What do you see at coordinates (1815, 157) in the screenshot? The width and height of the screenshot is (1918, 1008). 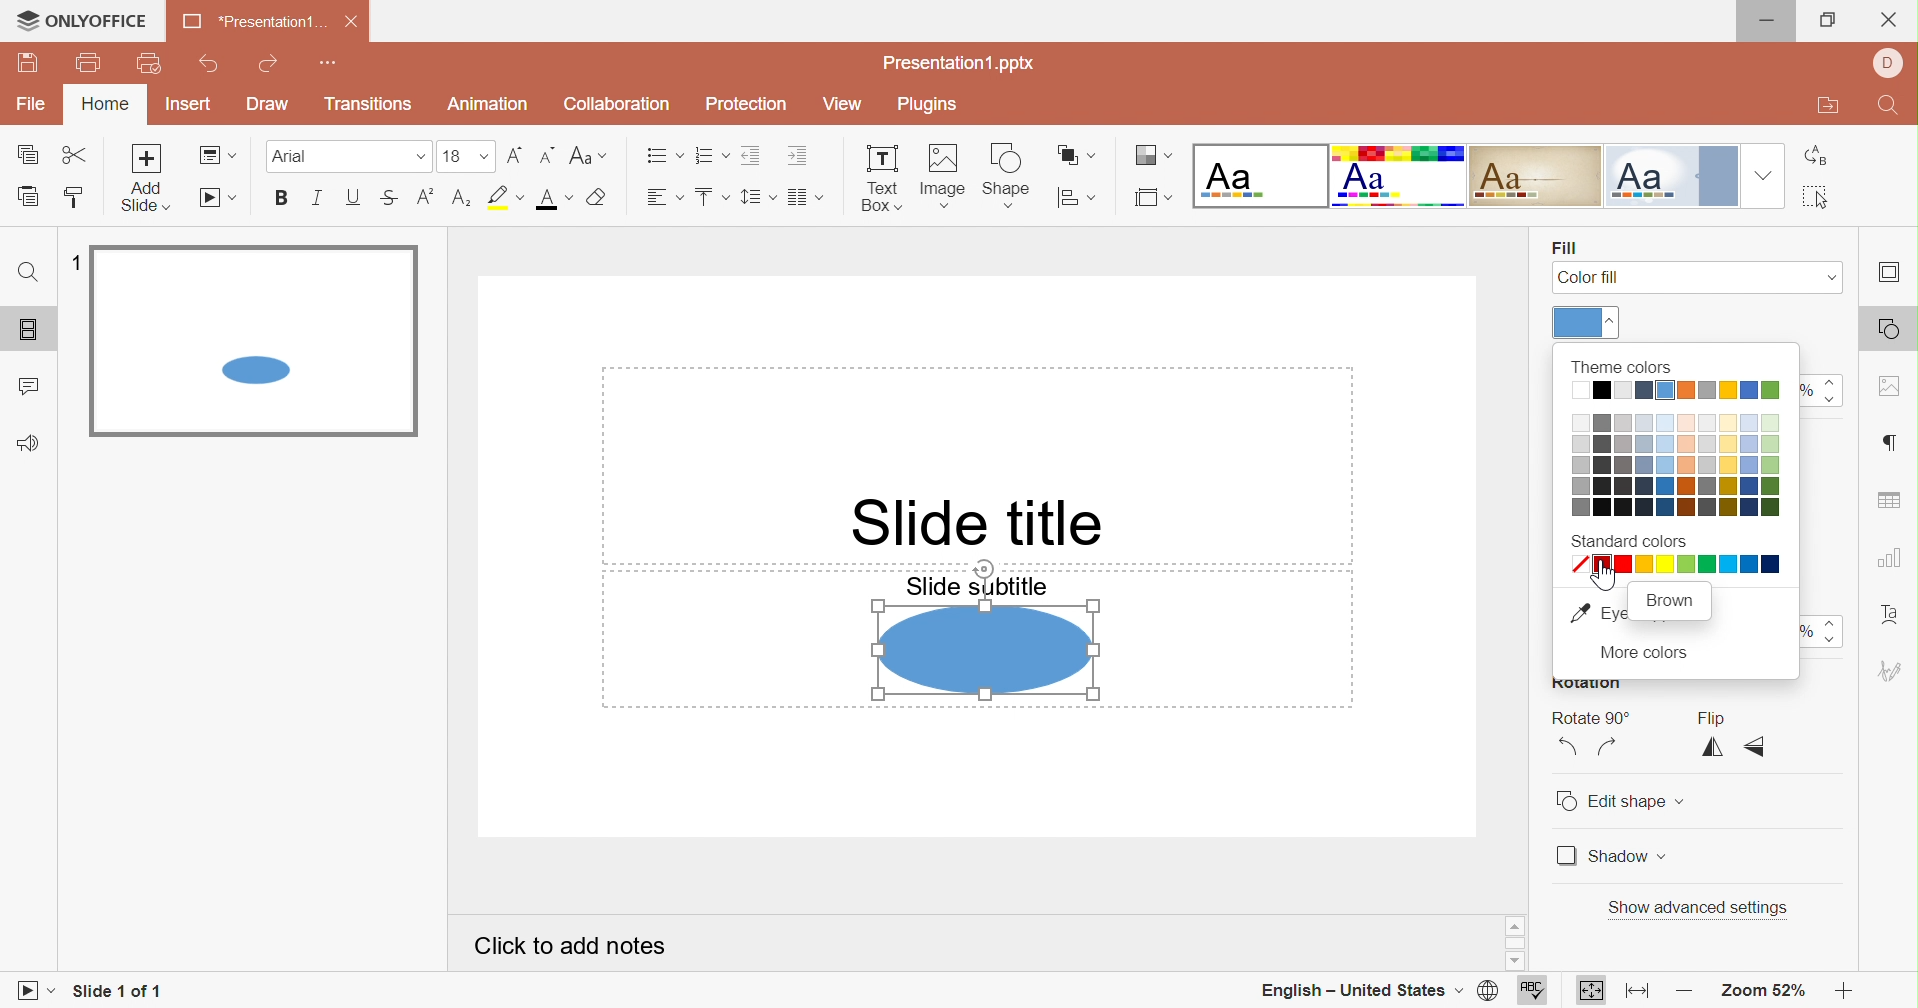 I see `Replace` at bounding box center [1815, 157].